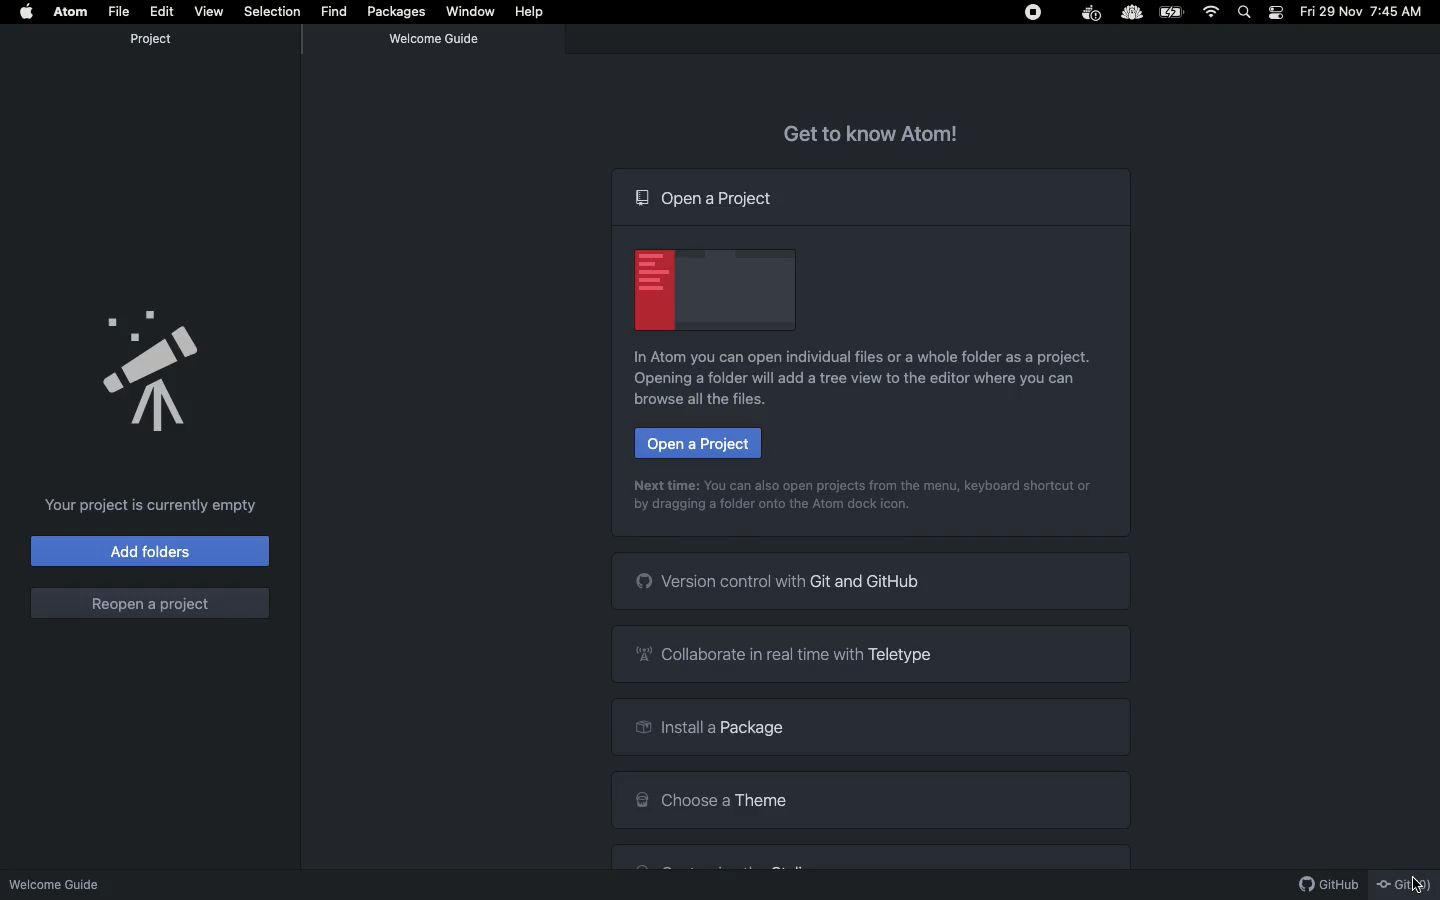 The width and height of the screenshot is (1440, 900). I want to click on Choose a theme, so click(877, 802).